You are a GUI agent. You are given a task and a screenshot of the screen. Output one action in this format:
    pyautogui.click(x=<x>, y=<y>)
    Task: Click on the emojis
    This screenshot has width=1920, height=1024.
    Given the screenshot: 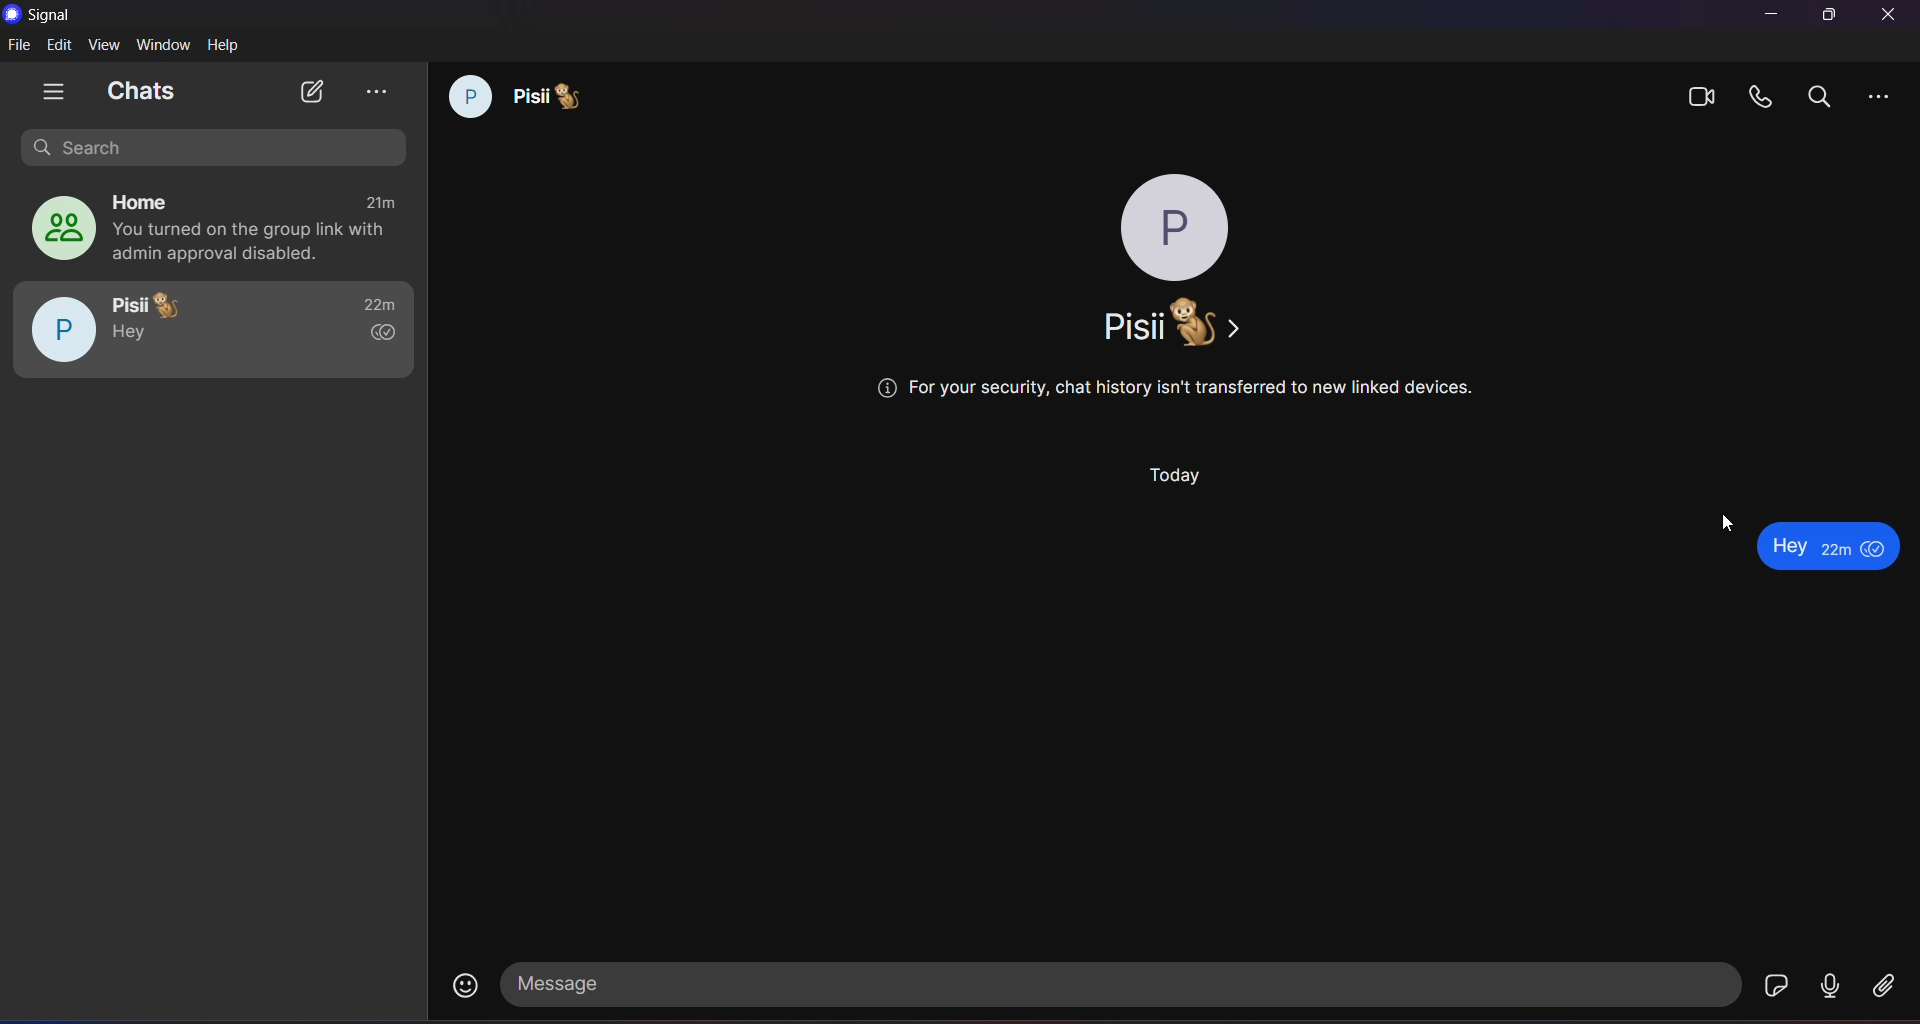 What is the action you would take?
    pyautogui.click(x=469, y=987)
    